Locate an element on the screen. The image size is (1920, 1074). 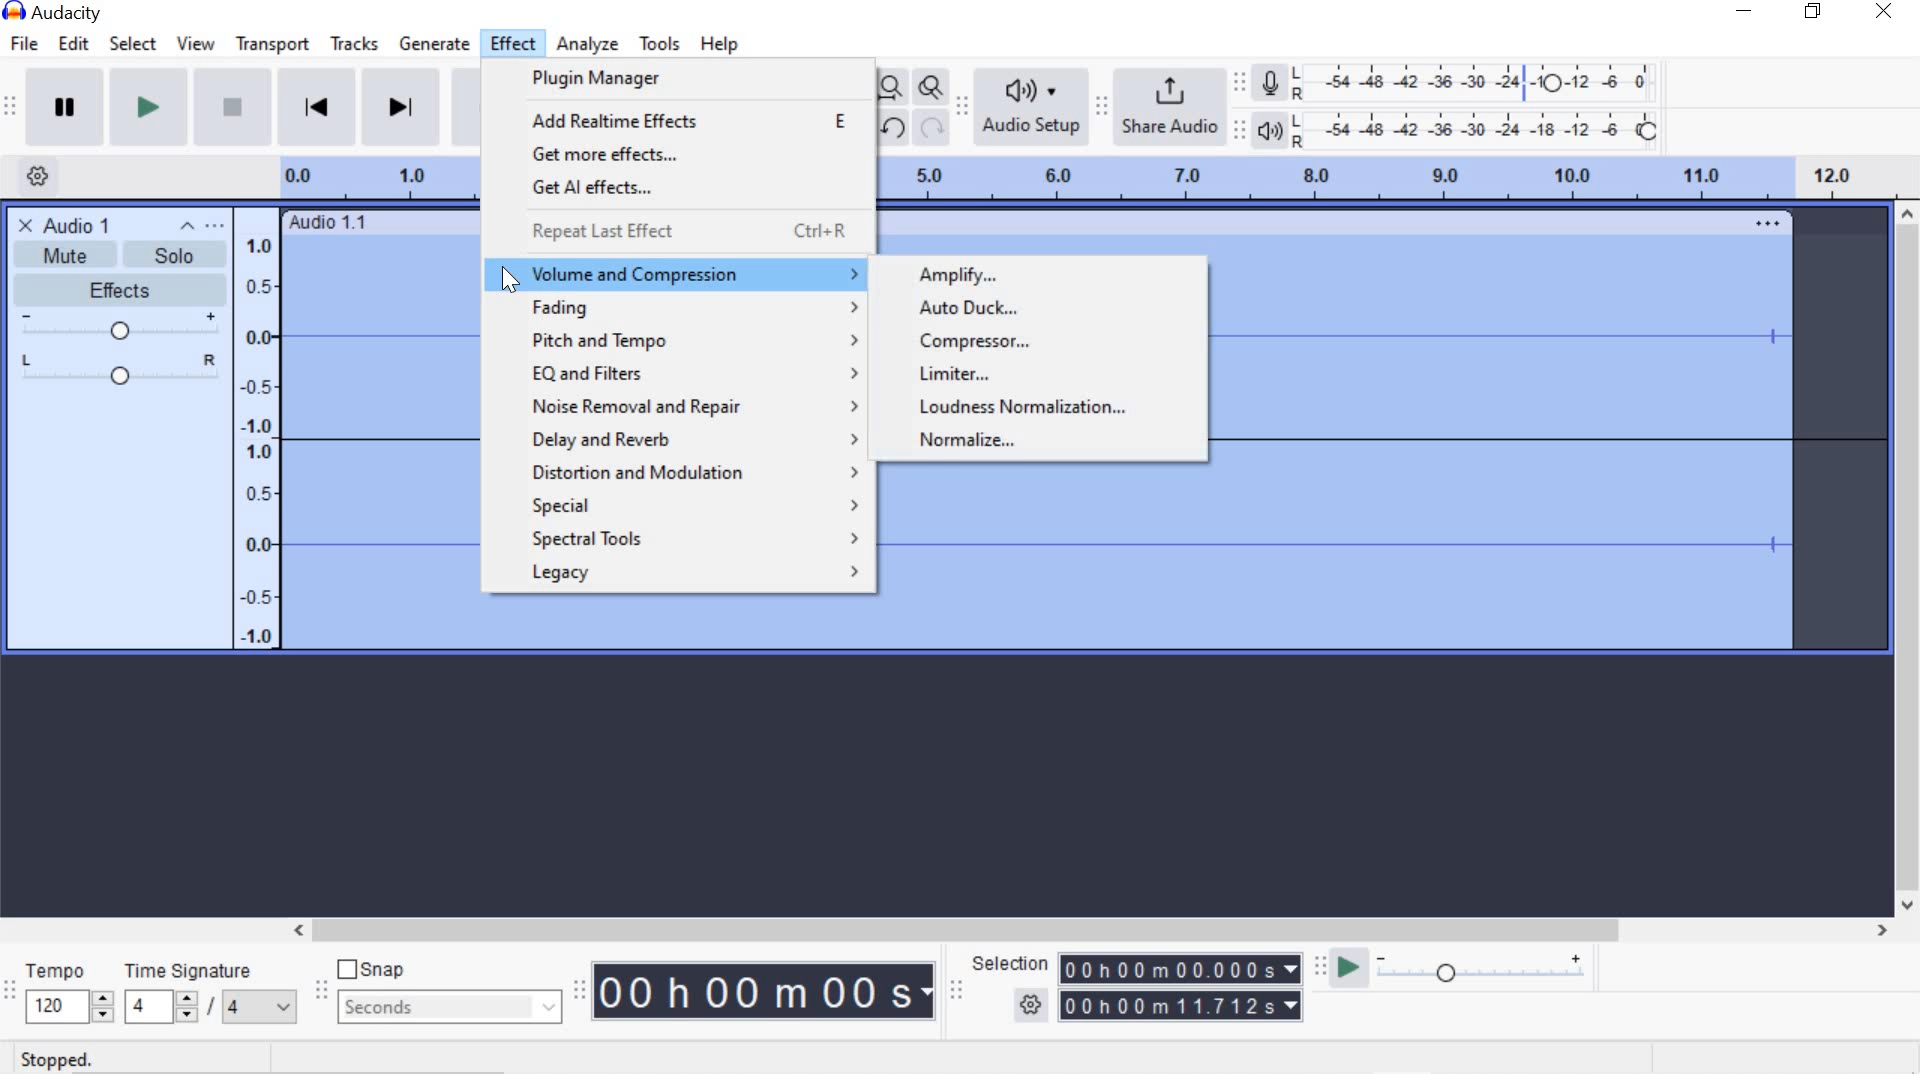
file is located at coordinates (28, 43).